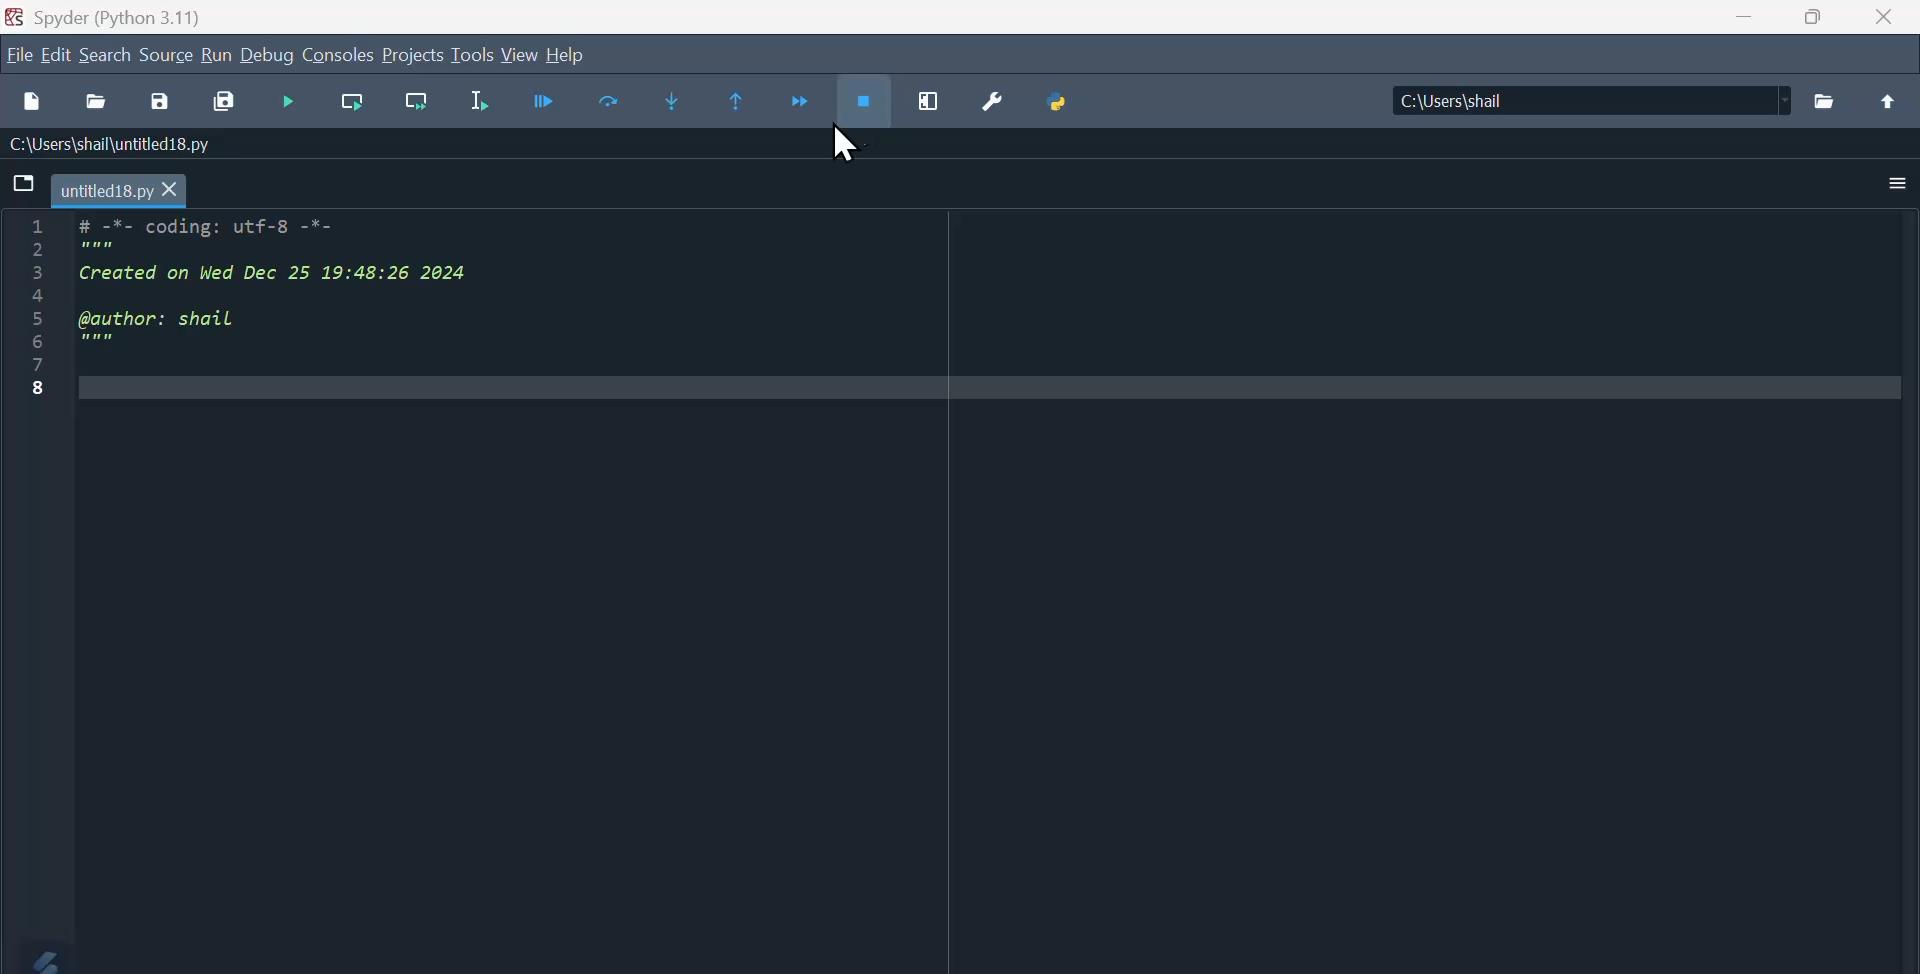  I want to click on minimise, so click(1744, 20).